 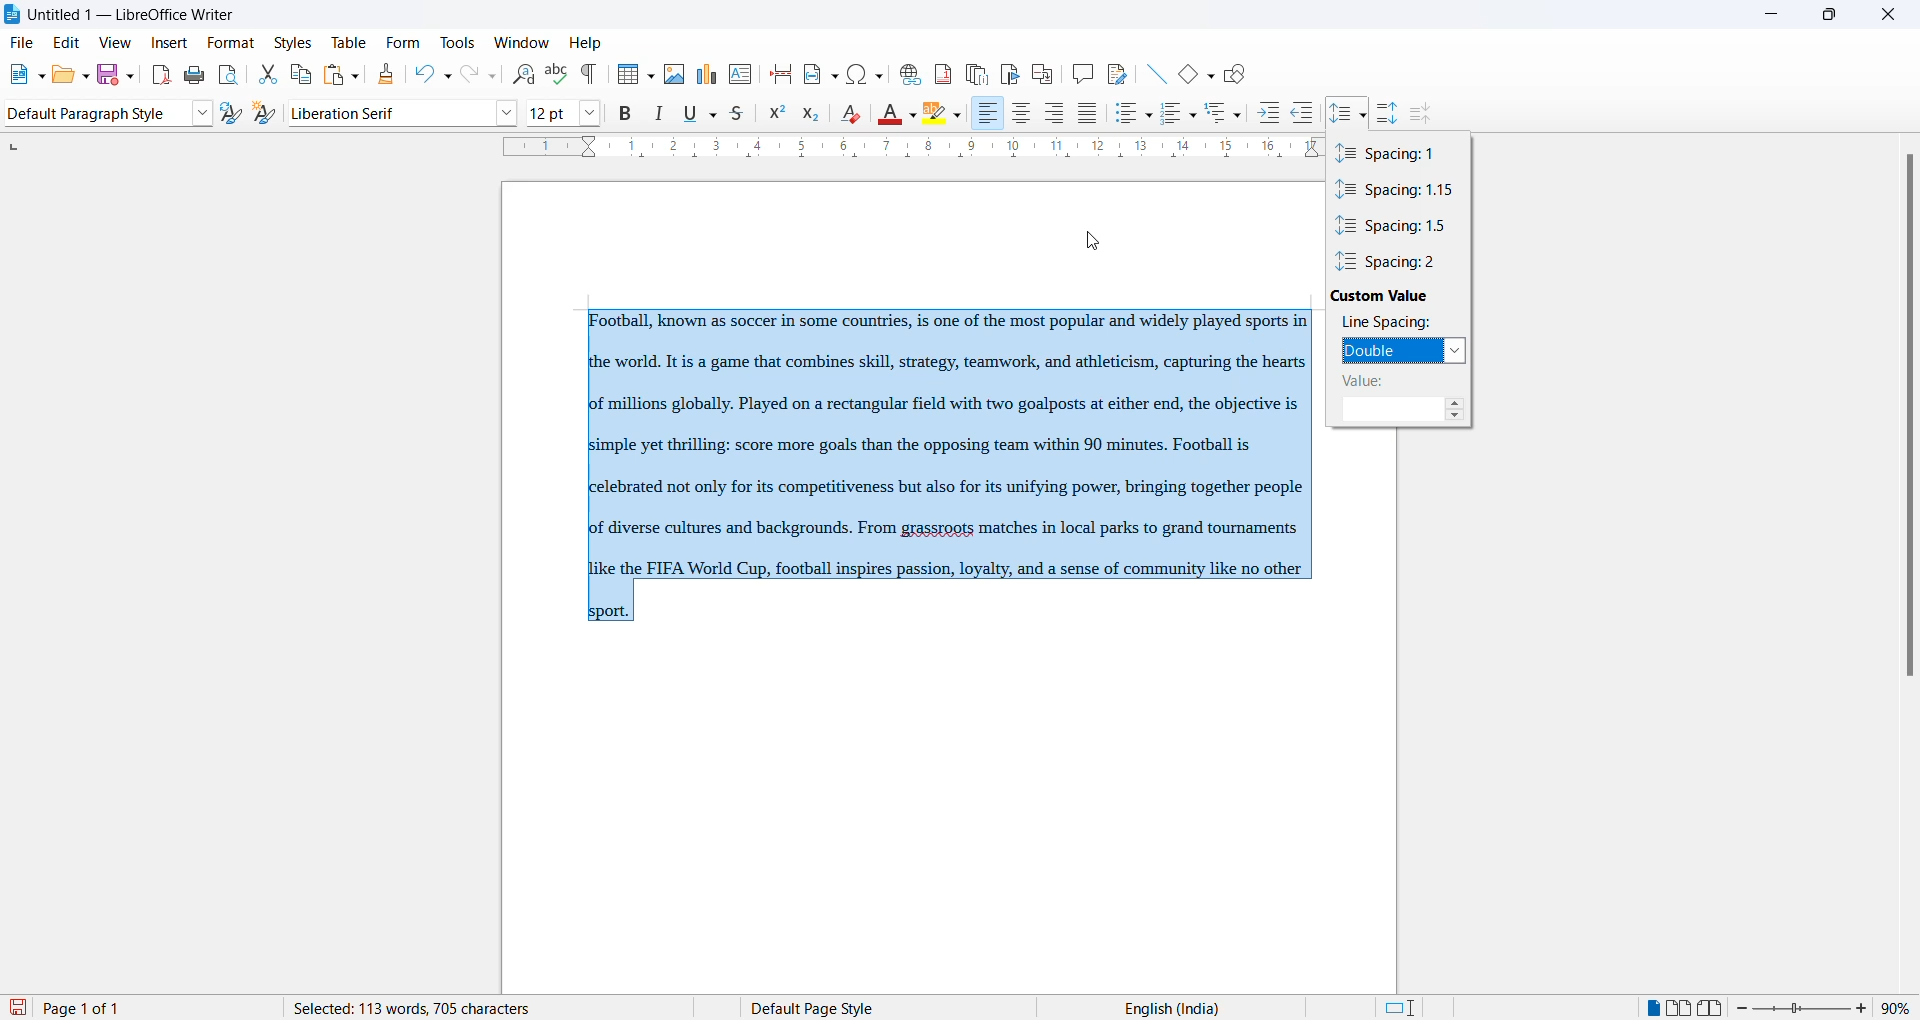 I want to click on insert comments, so click(x=1085, y=74).